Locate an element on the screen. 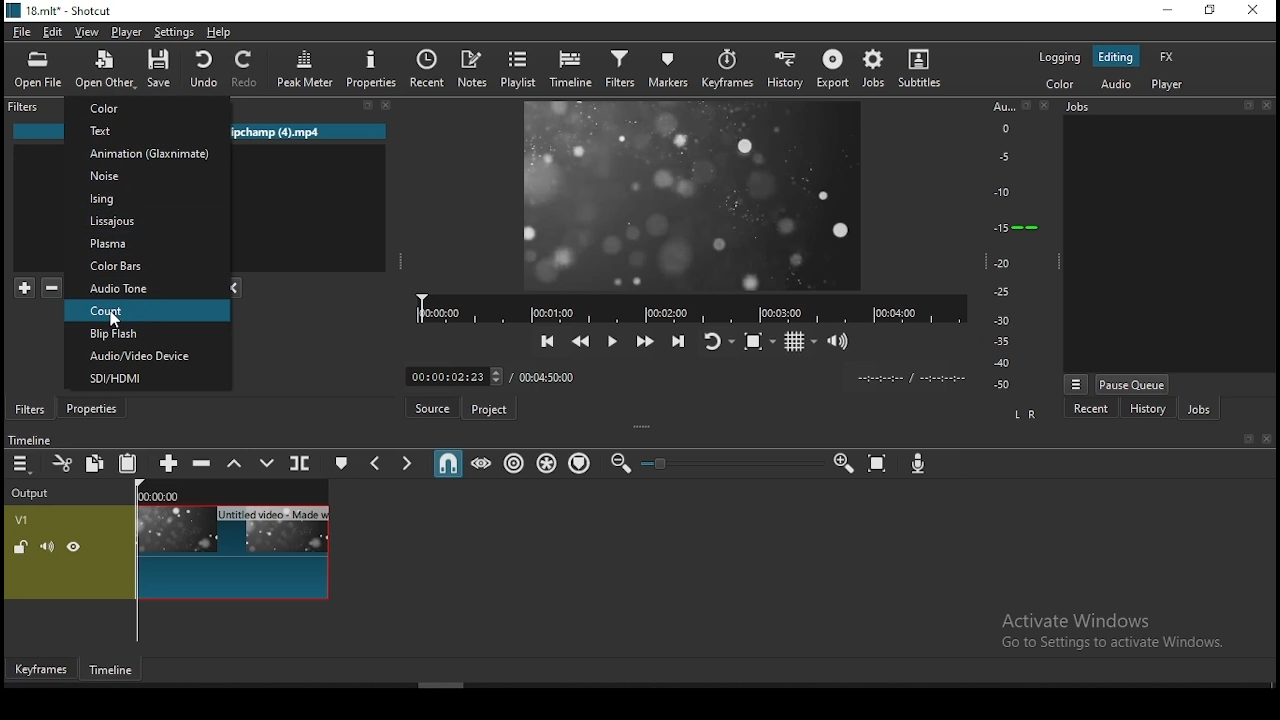 The width and height of the screenshot is (1280, 720). append is located at coordinates (167, 463).